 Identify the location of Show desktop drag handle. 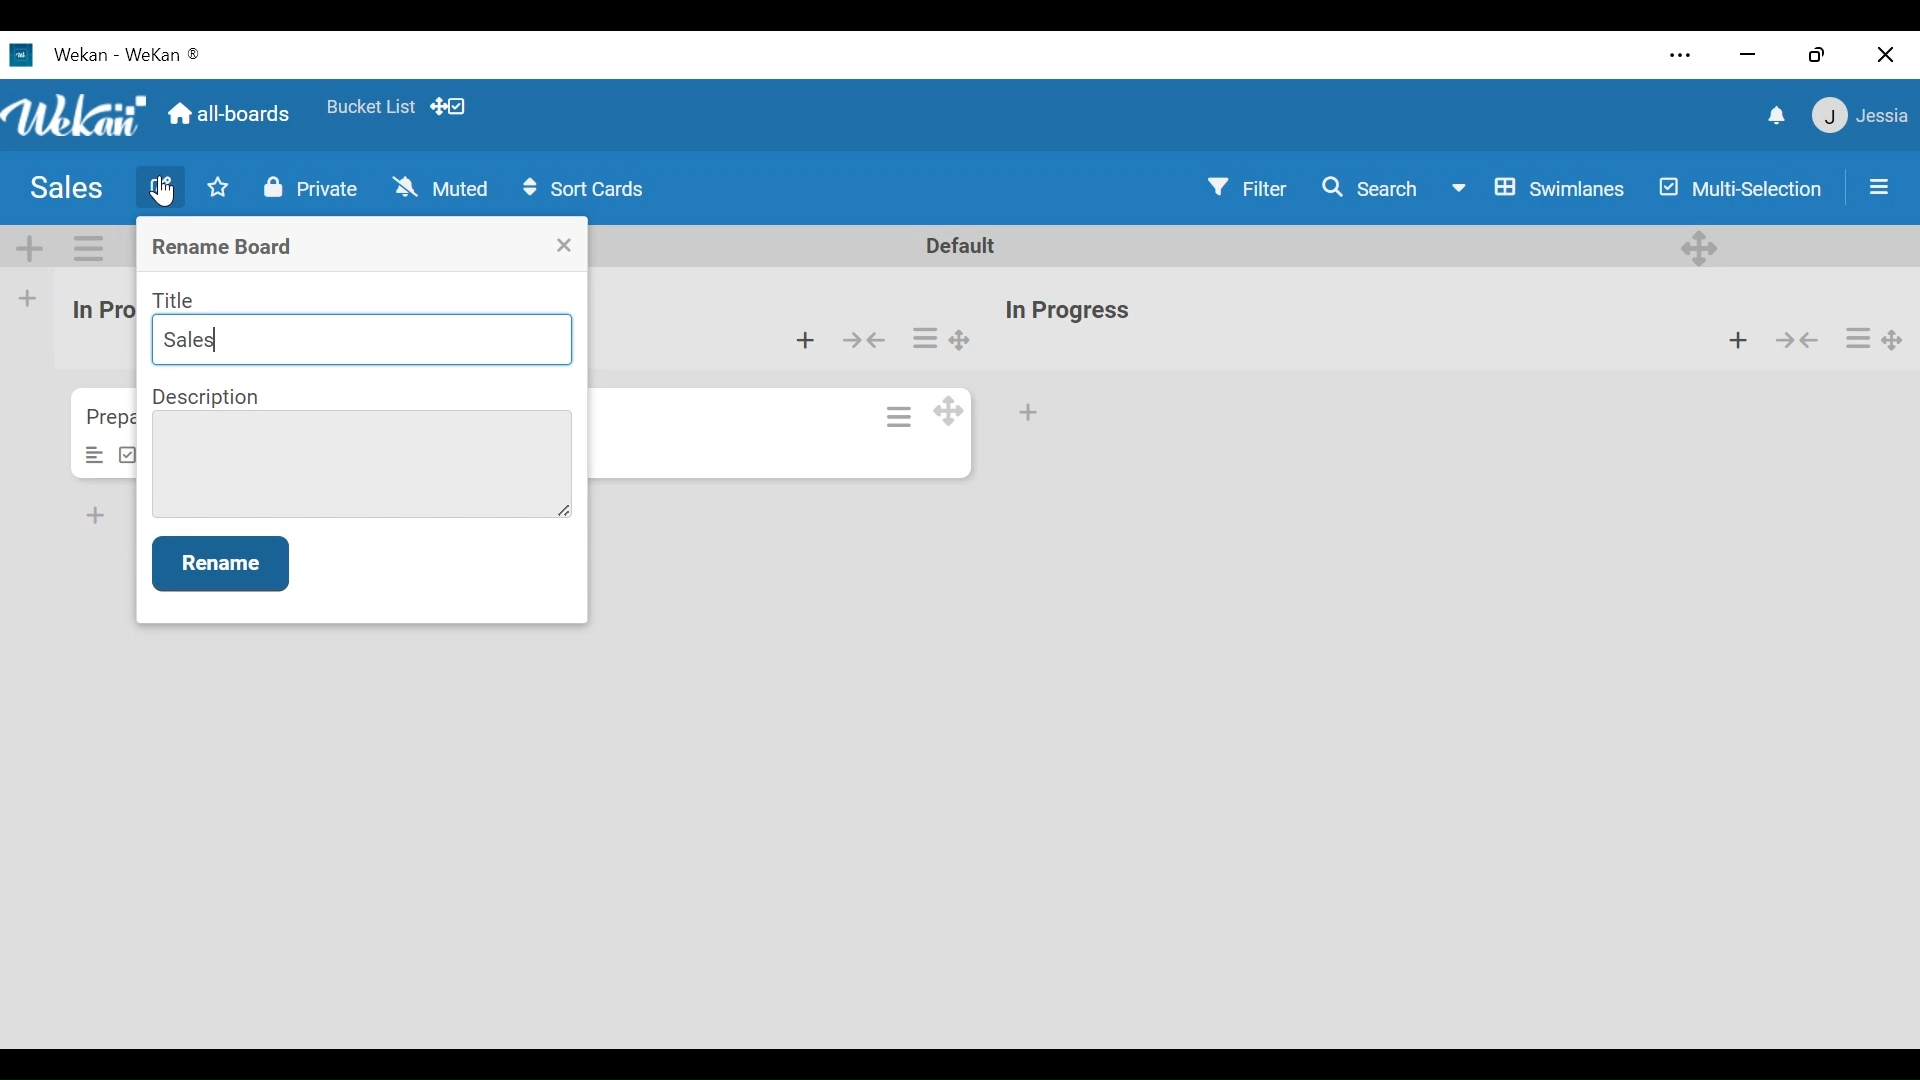
(449, 105).